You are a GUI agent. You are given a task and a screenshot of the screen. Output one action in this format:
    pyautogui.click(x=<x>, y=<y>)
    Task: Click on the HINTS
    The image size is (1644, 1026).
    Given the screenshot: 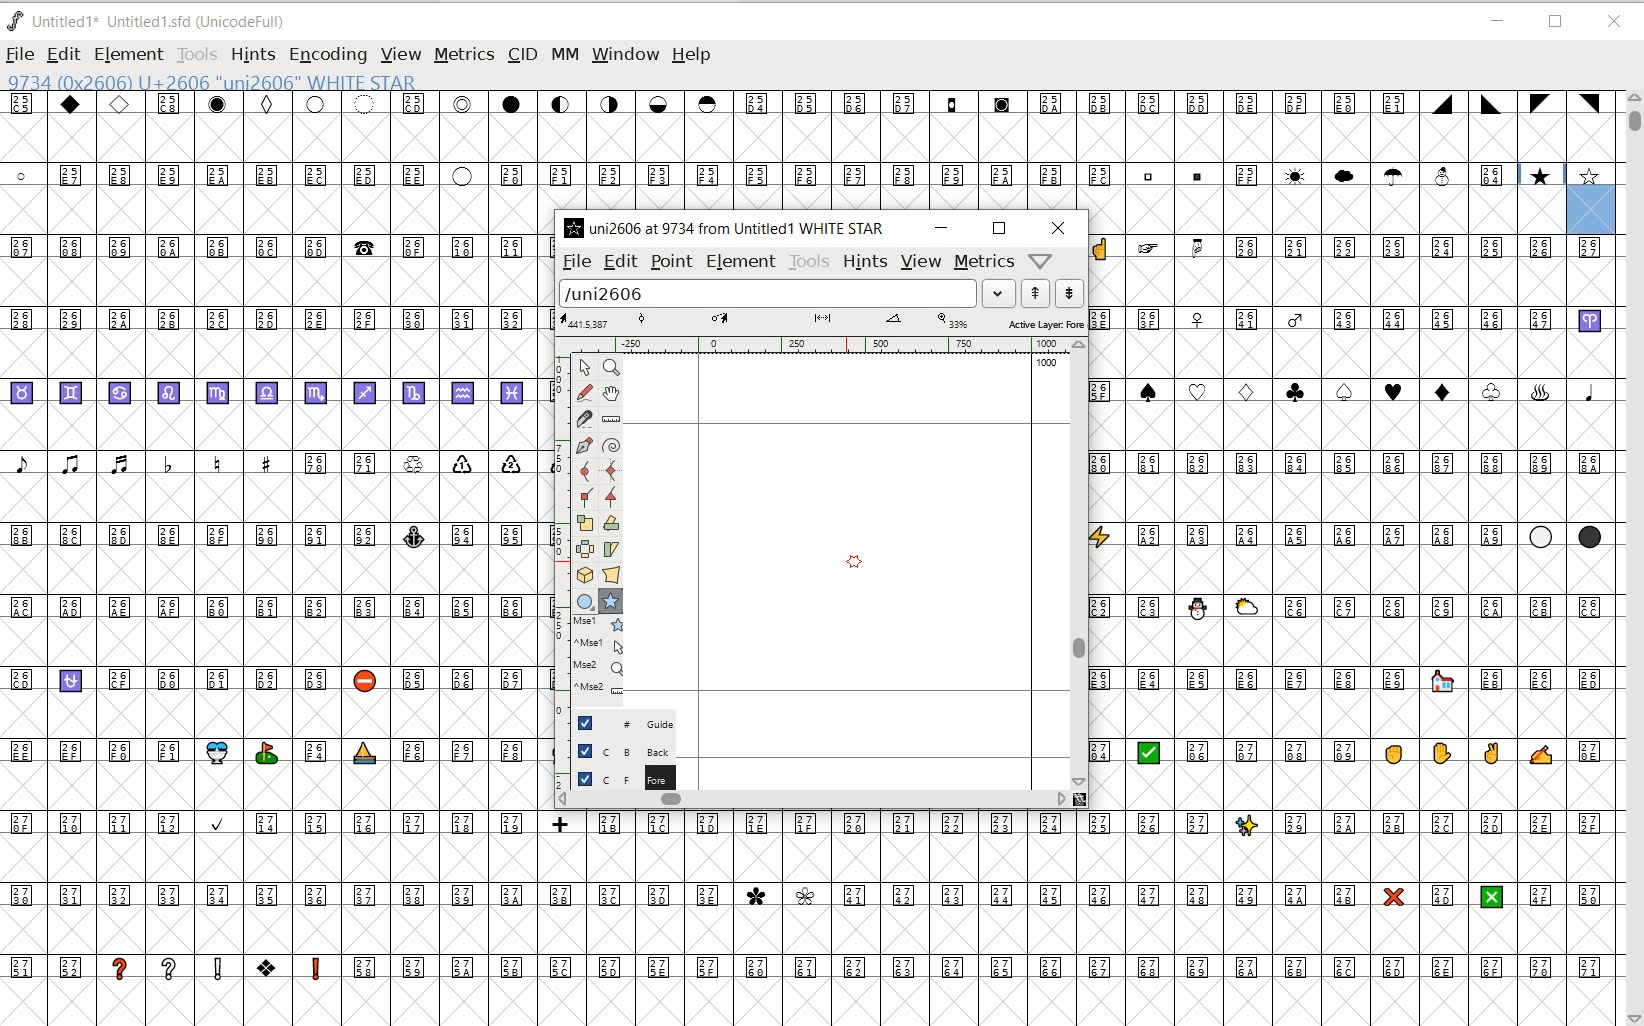 What is the action you would take?
    pyautogui.click(x=864, y=262)
    